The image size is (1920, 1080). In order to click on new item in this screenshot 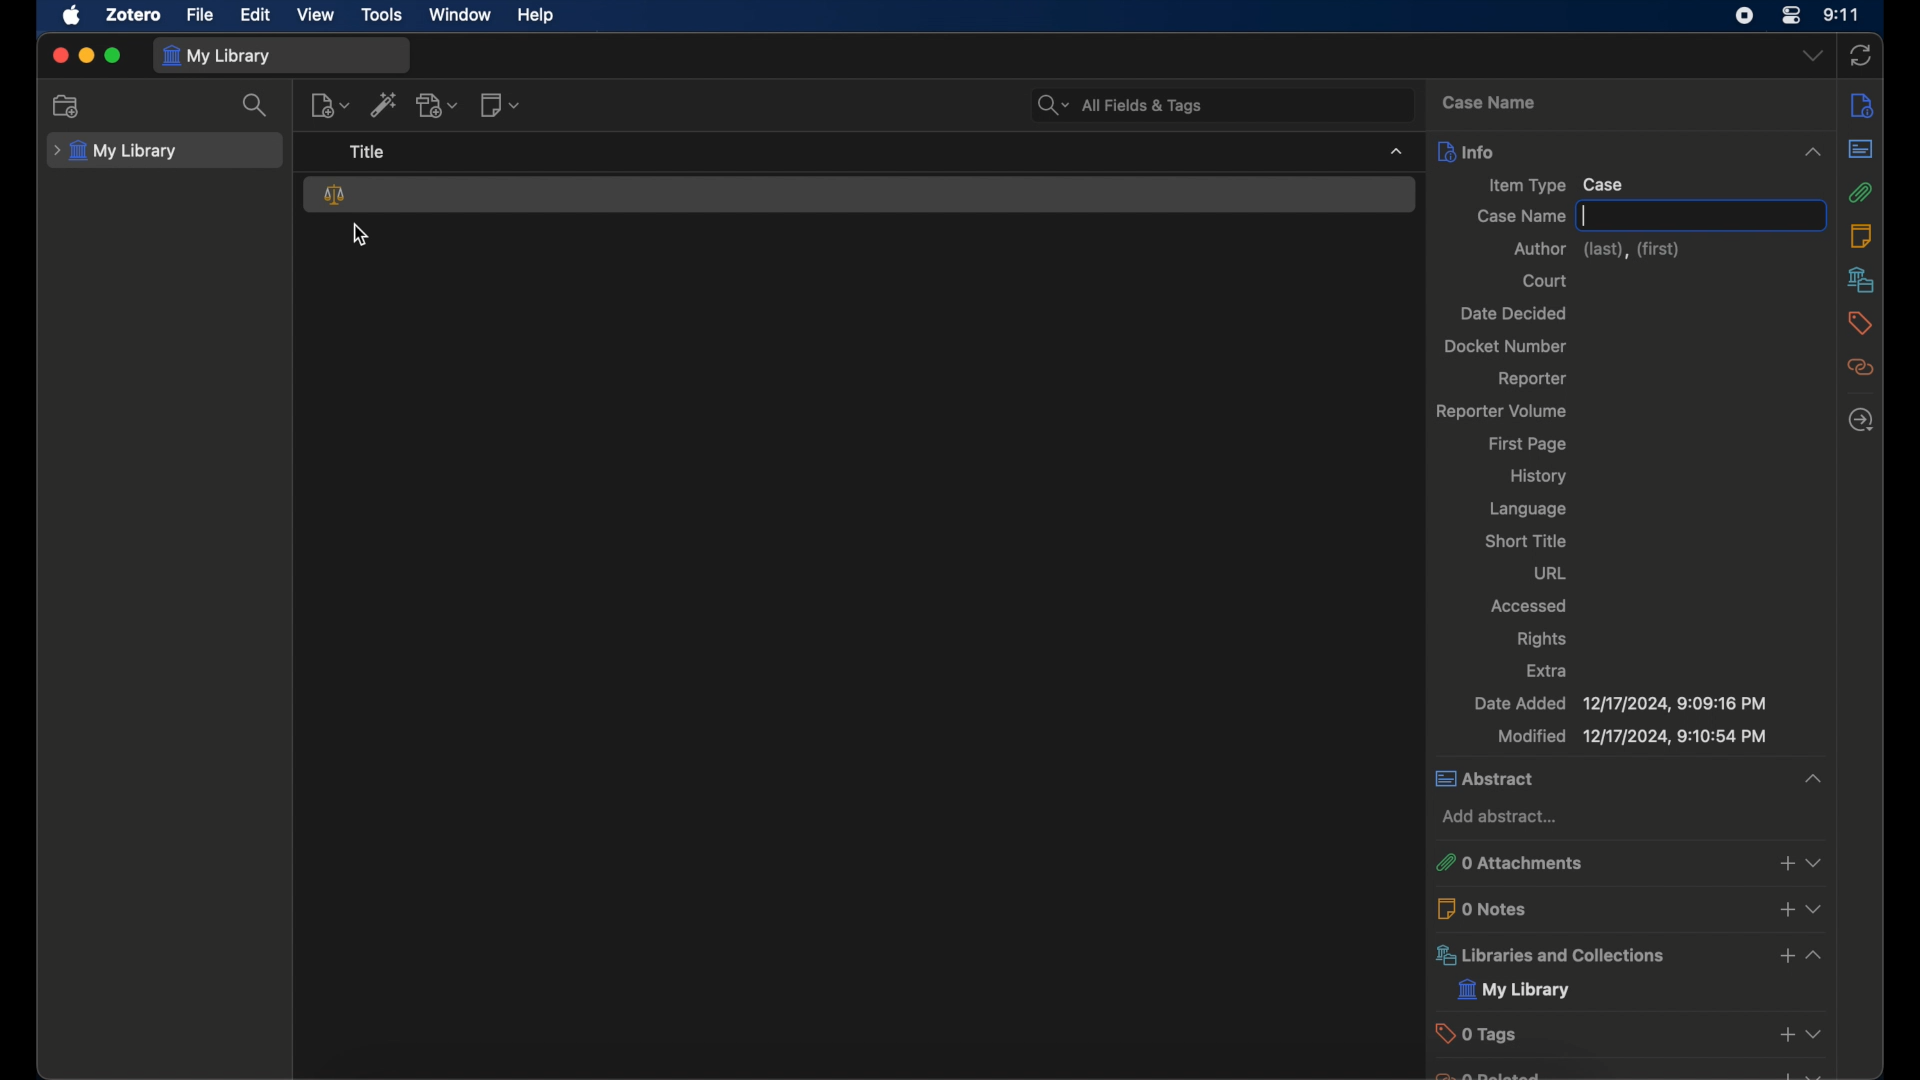, I will do `click(330, 106)`.